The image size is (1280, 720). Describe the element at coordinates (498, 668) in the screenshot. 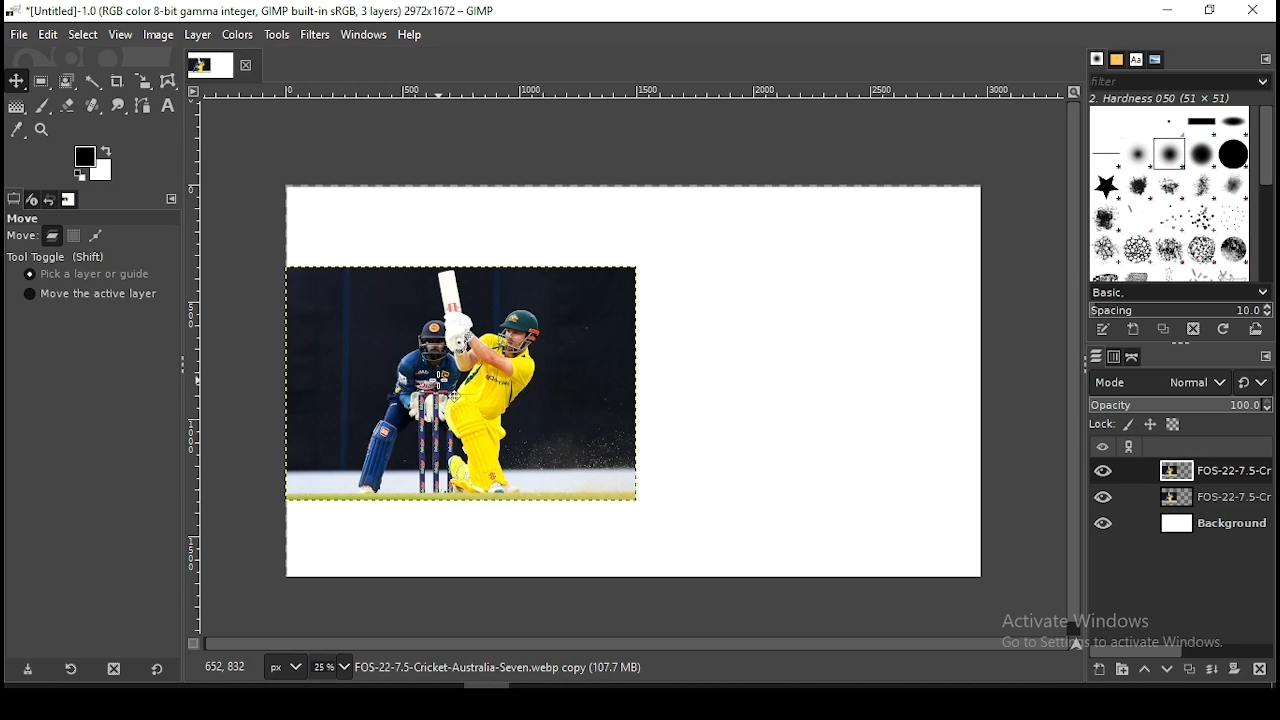

I see `text` at that location.